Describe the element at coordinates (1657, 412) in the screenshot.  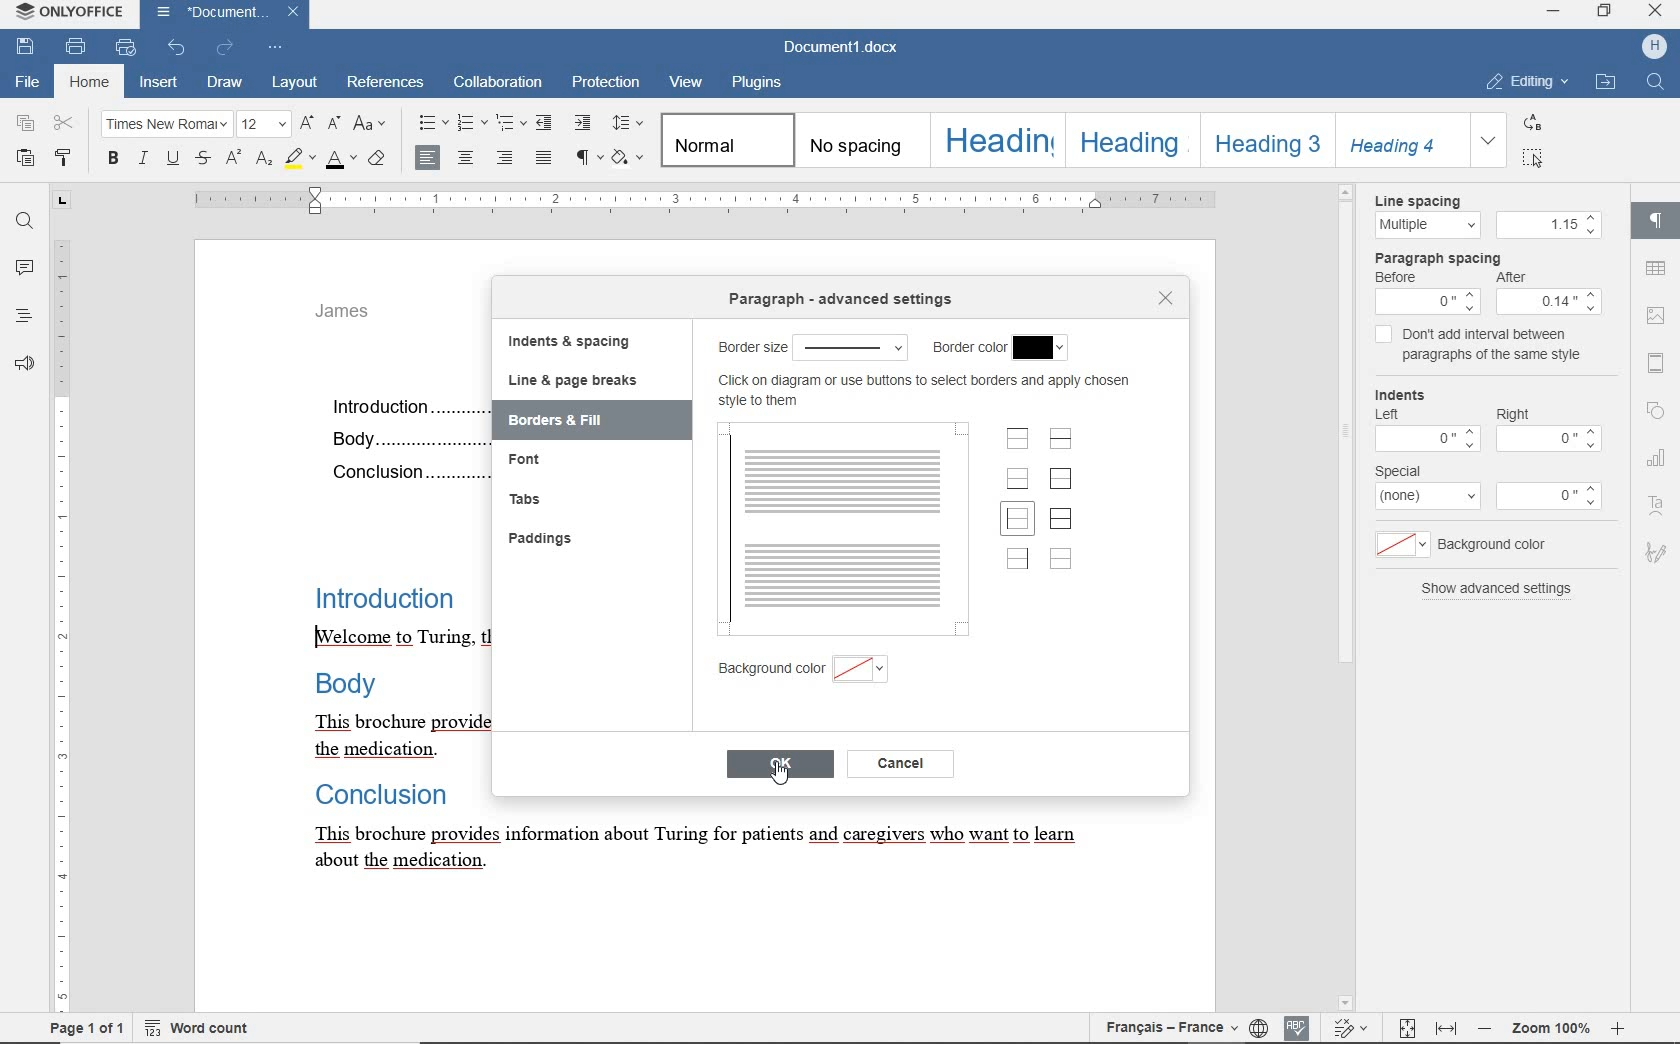
I see `shape` at that location.